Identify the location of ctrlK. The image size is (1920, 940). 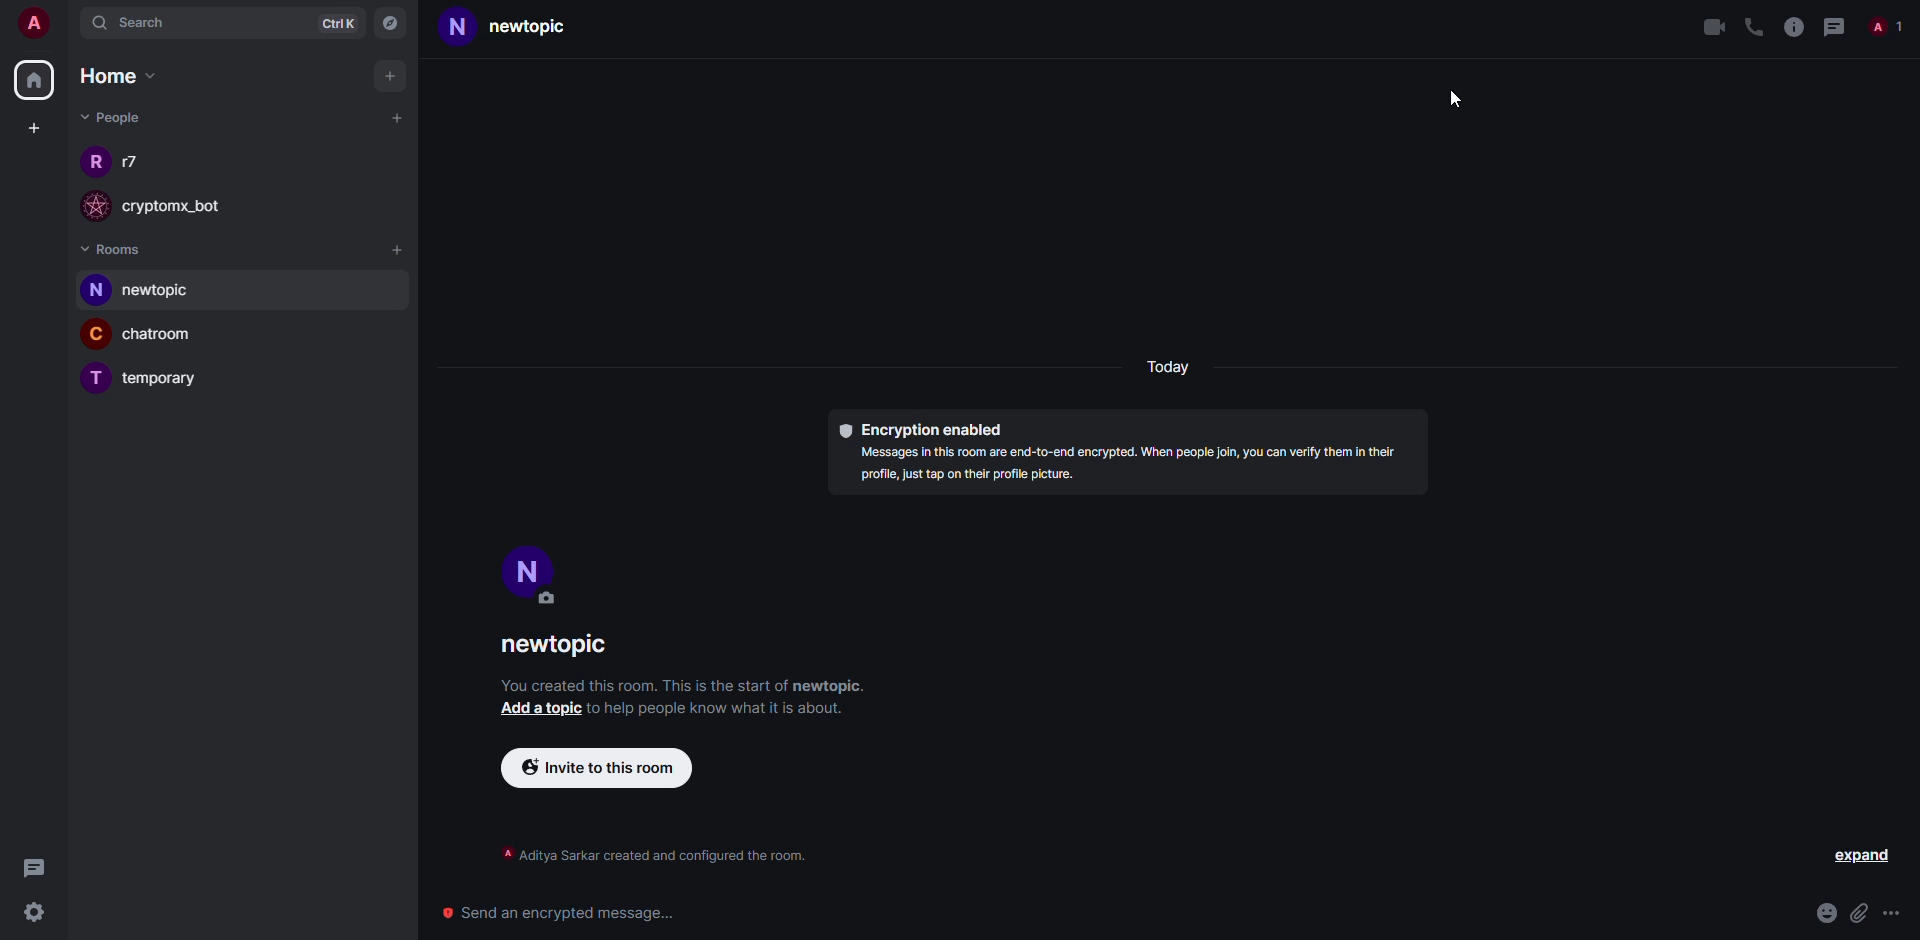
(328, 23).